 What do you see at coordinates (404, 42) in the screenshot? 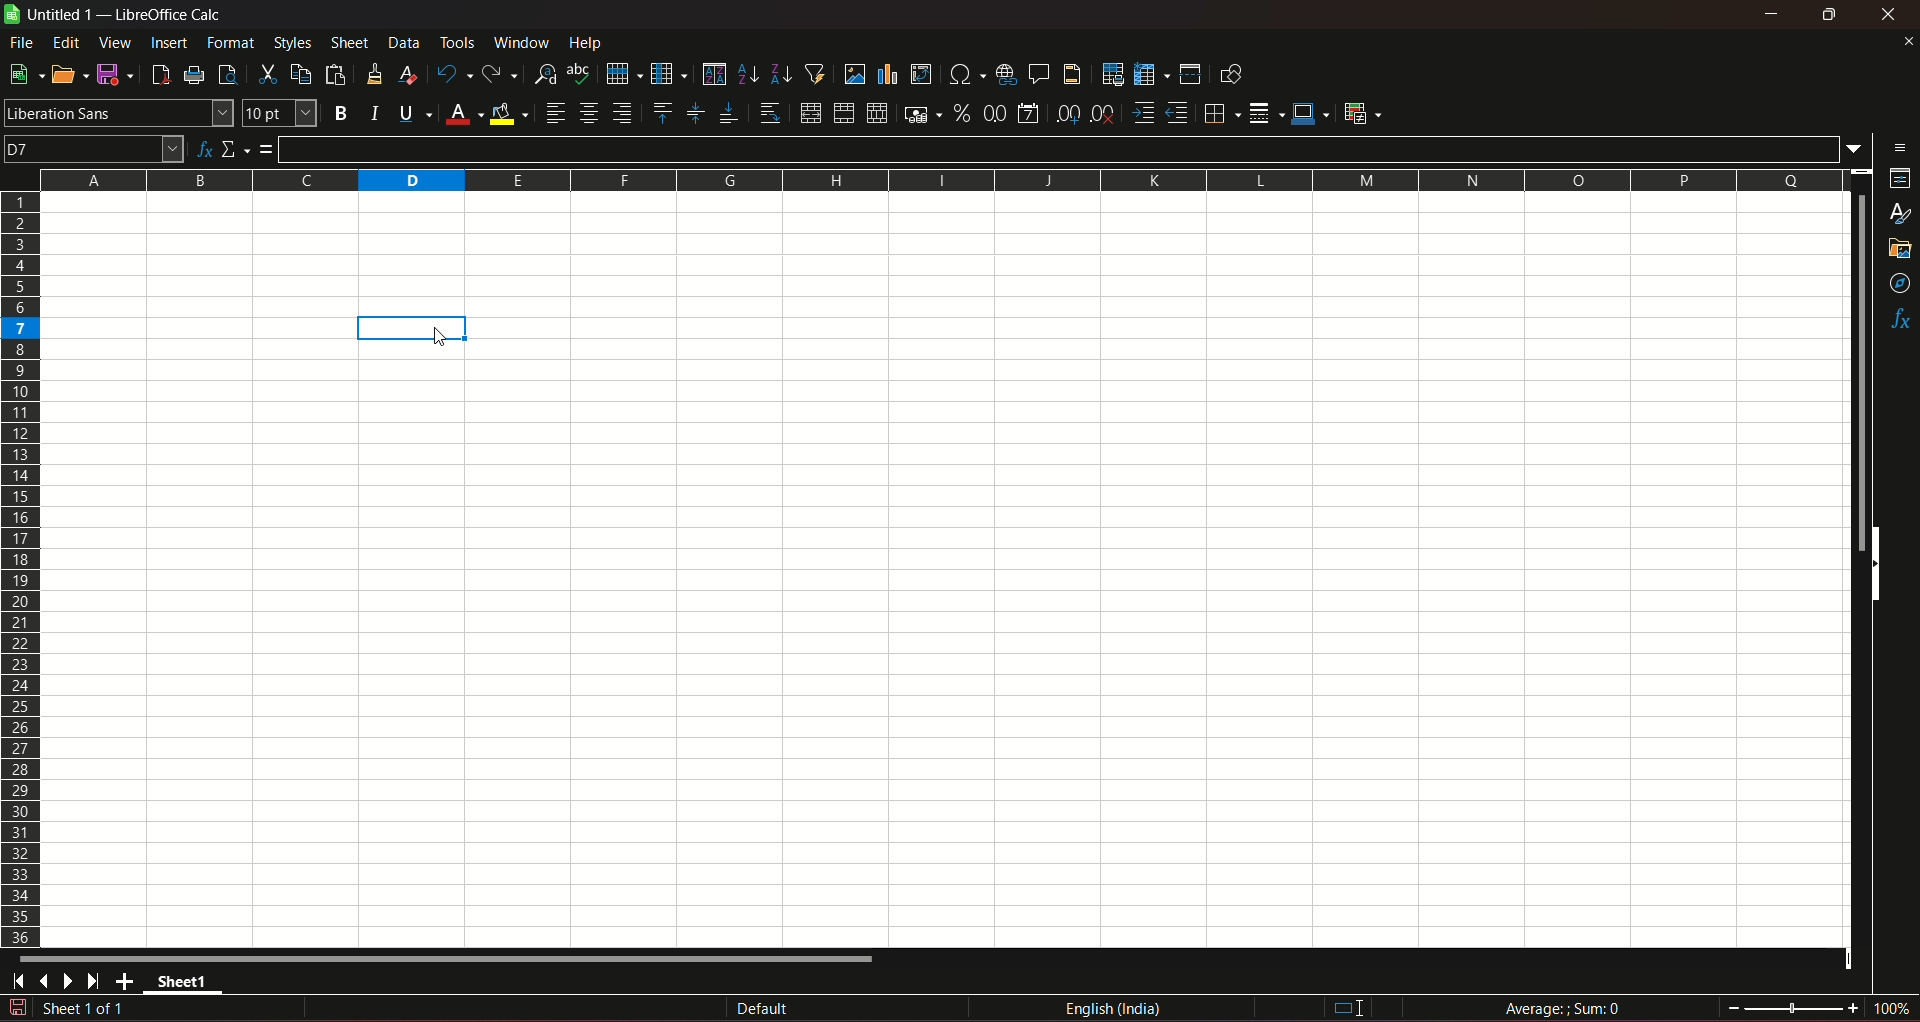
I see `data` at bounding box center [404, 42].